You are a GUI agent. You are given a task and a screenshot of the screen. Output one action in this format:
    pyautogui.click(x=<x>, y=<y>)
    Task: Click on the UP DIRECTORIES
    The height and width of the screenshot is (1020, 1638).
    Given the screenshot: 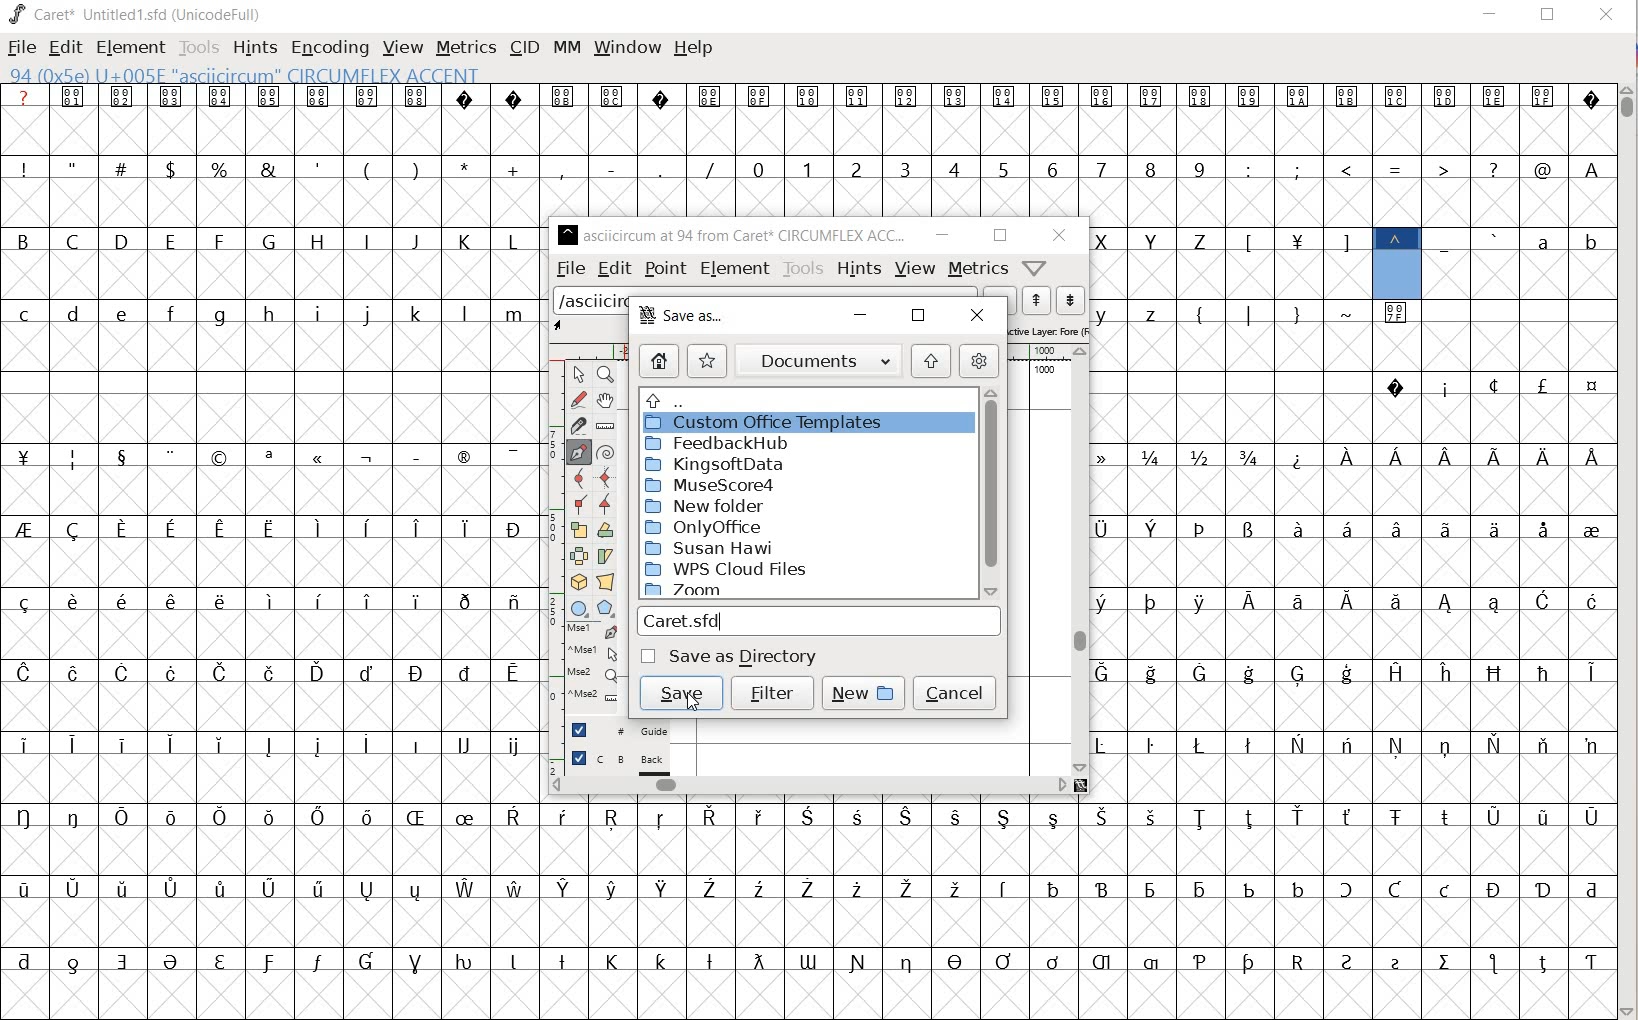 What is the action you would take?
    pyautogui.click(x=800, y=399)
    